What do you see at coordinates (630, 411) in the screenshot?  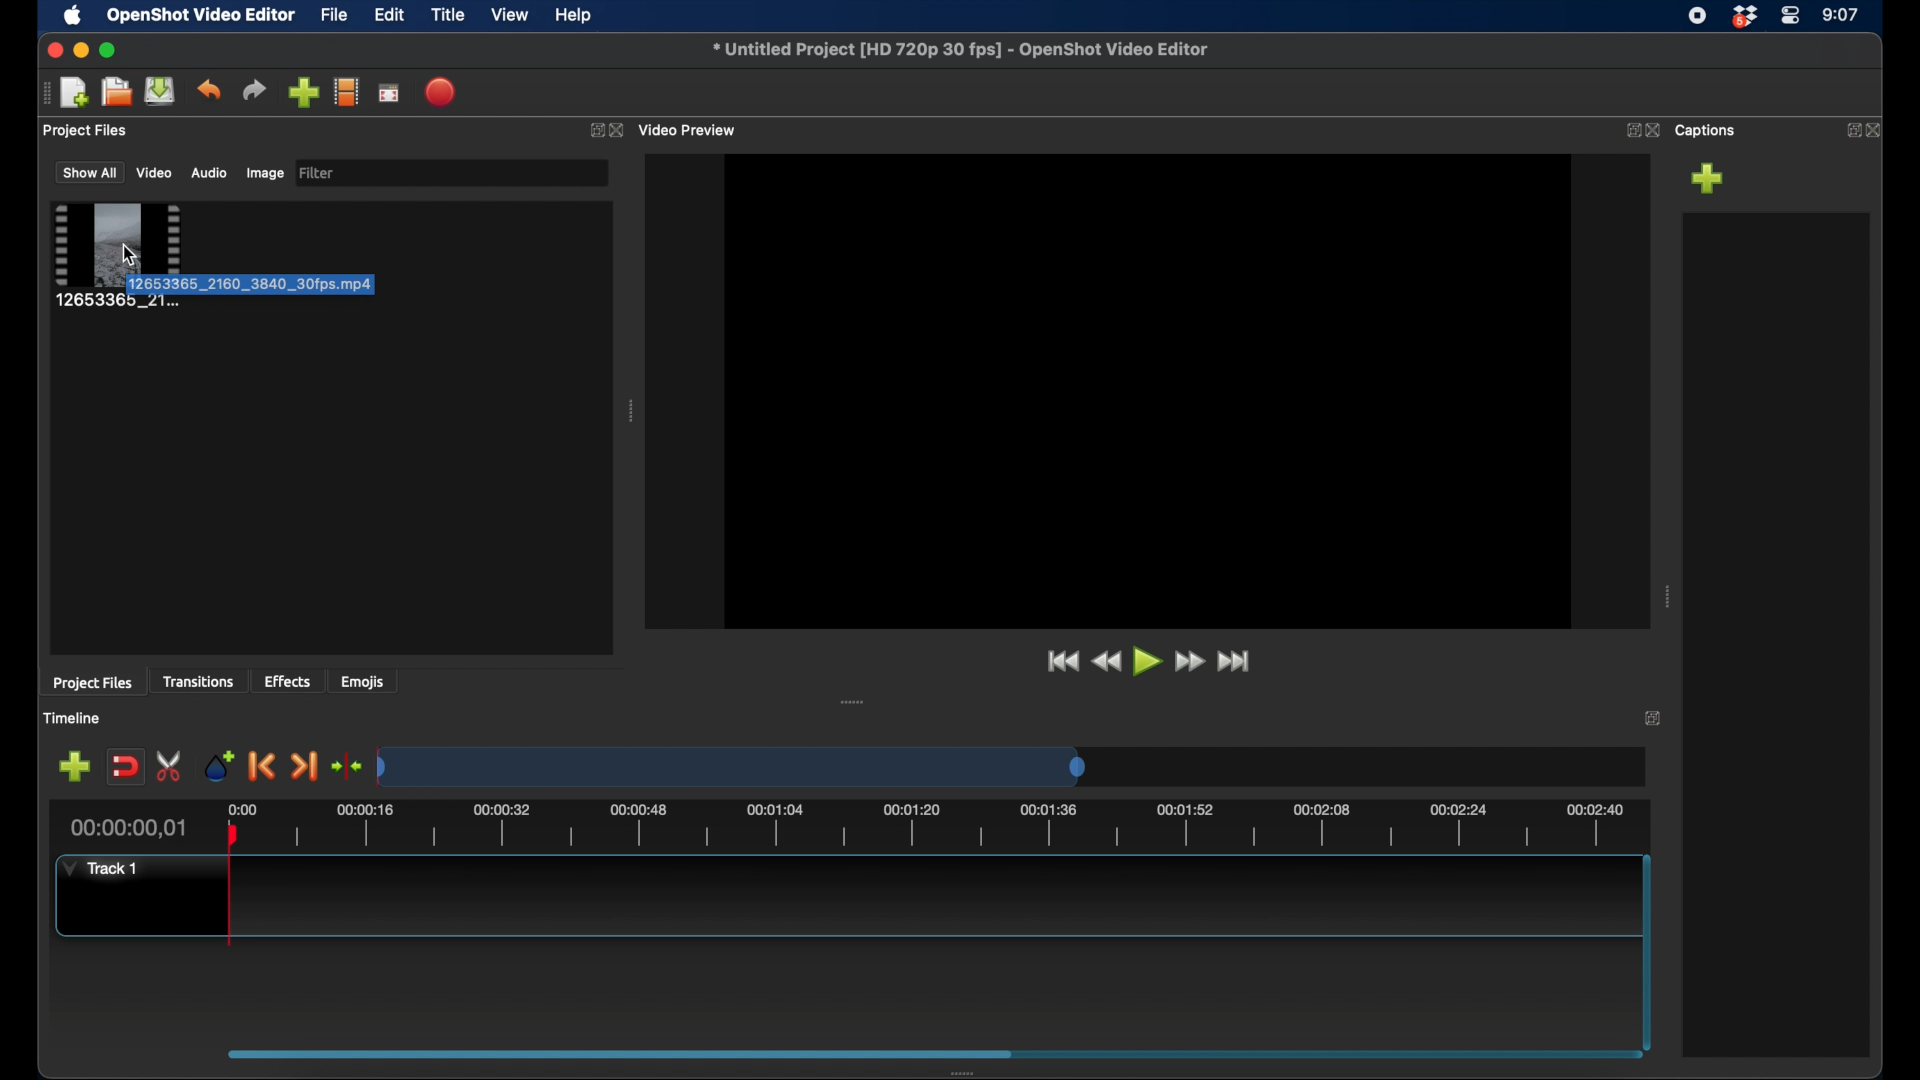 I see `drag handle` at bounding box center [630, 411].